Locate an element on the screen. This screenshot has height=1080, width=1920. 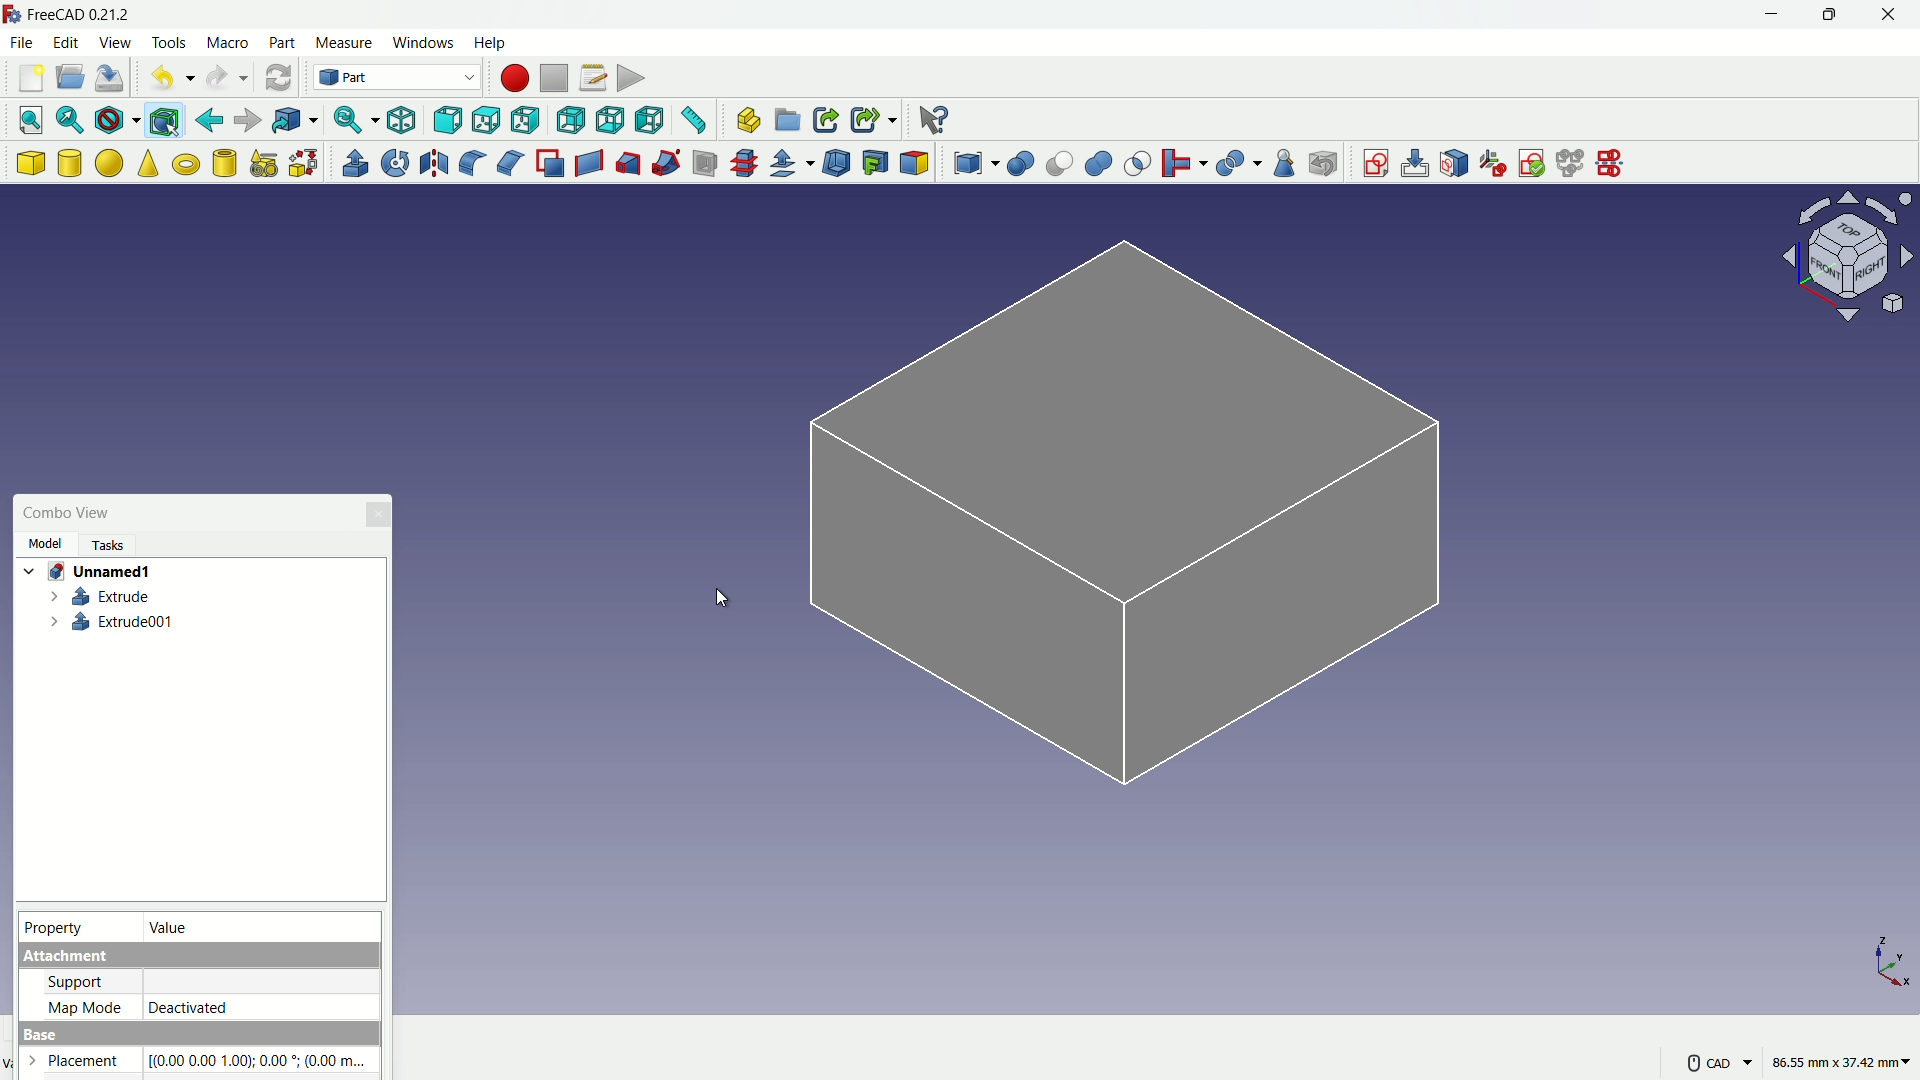
more settings is located at coordinates (1719, 1062).